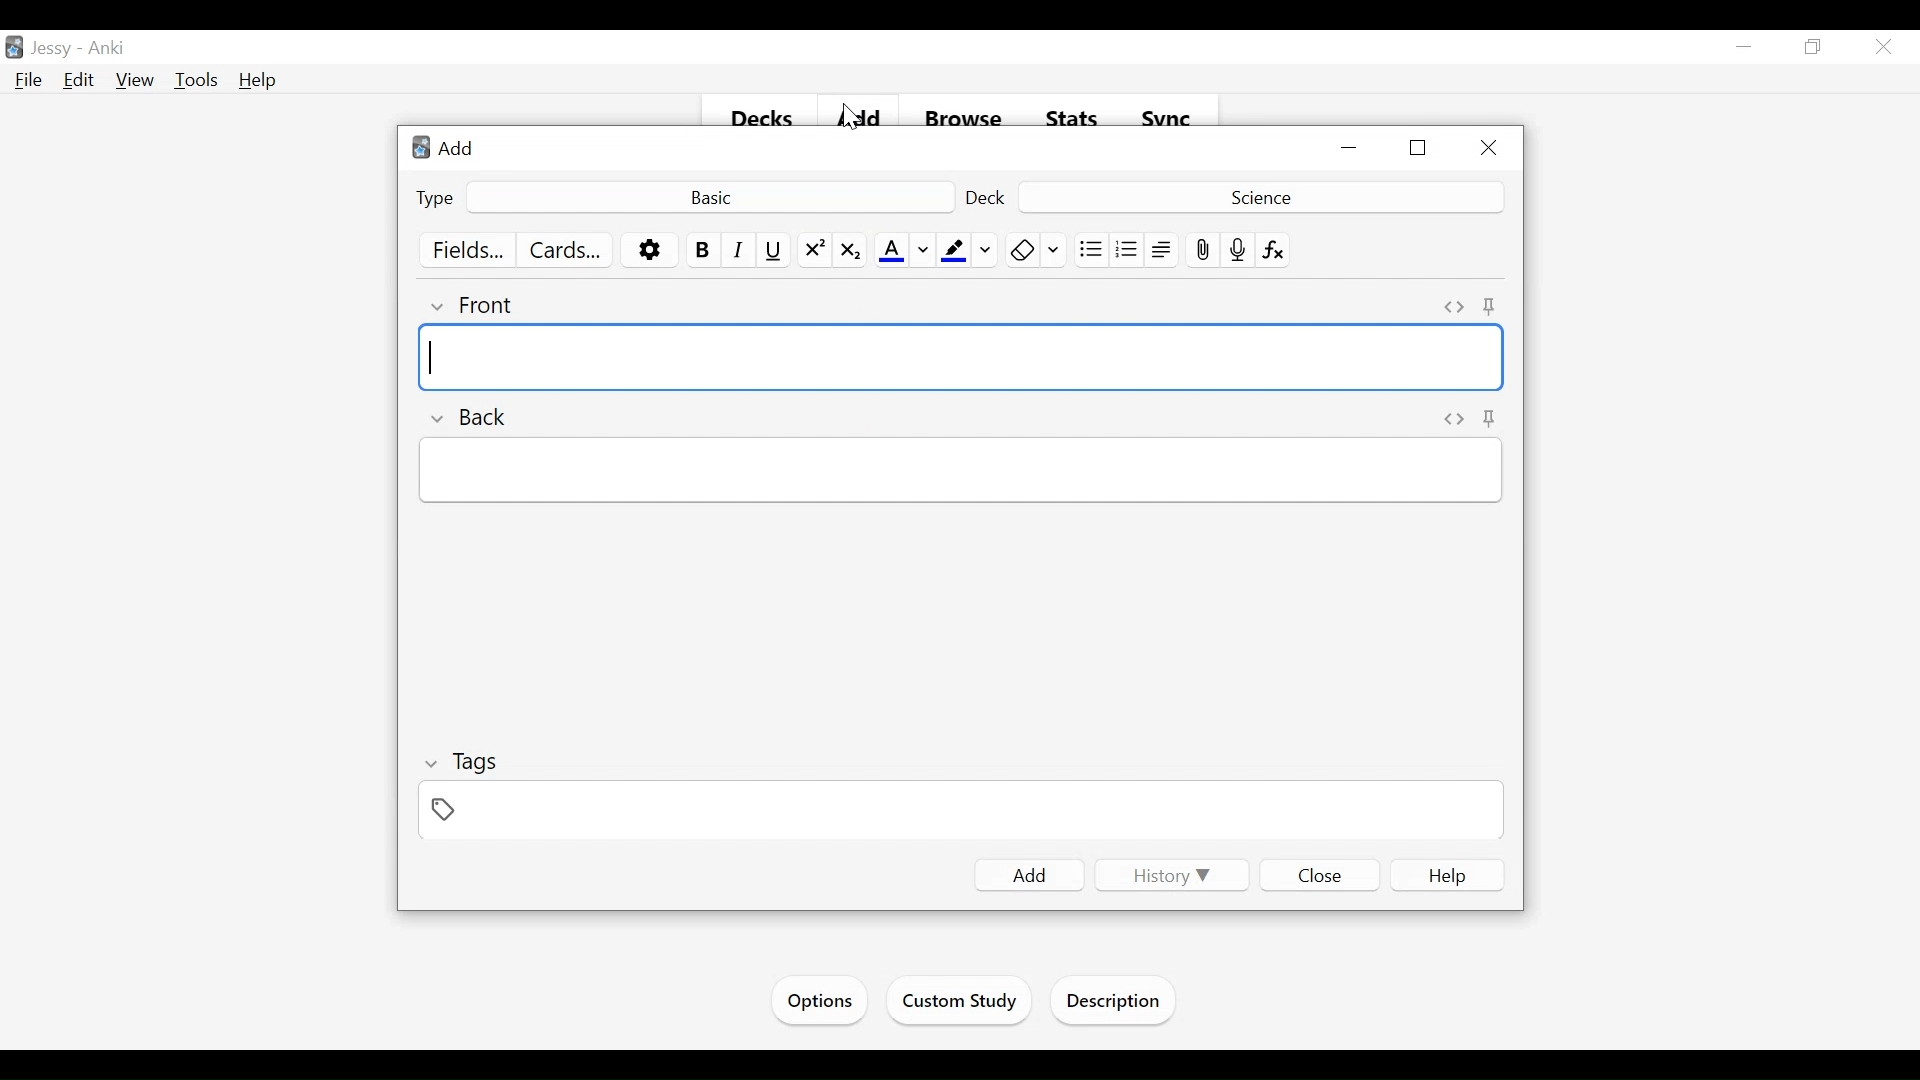 The image size is (1920, 1080). I want to click on Close, so click(1881, 49).